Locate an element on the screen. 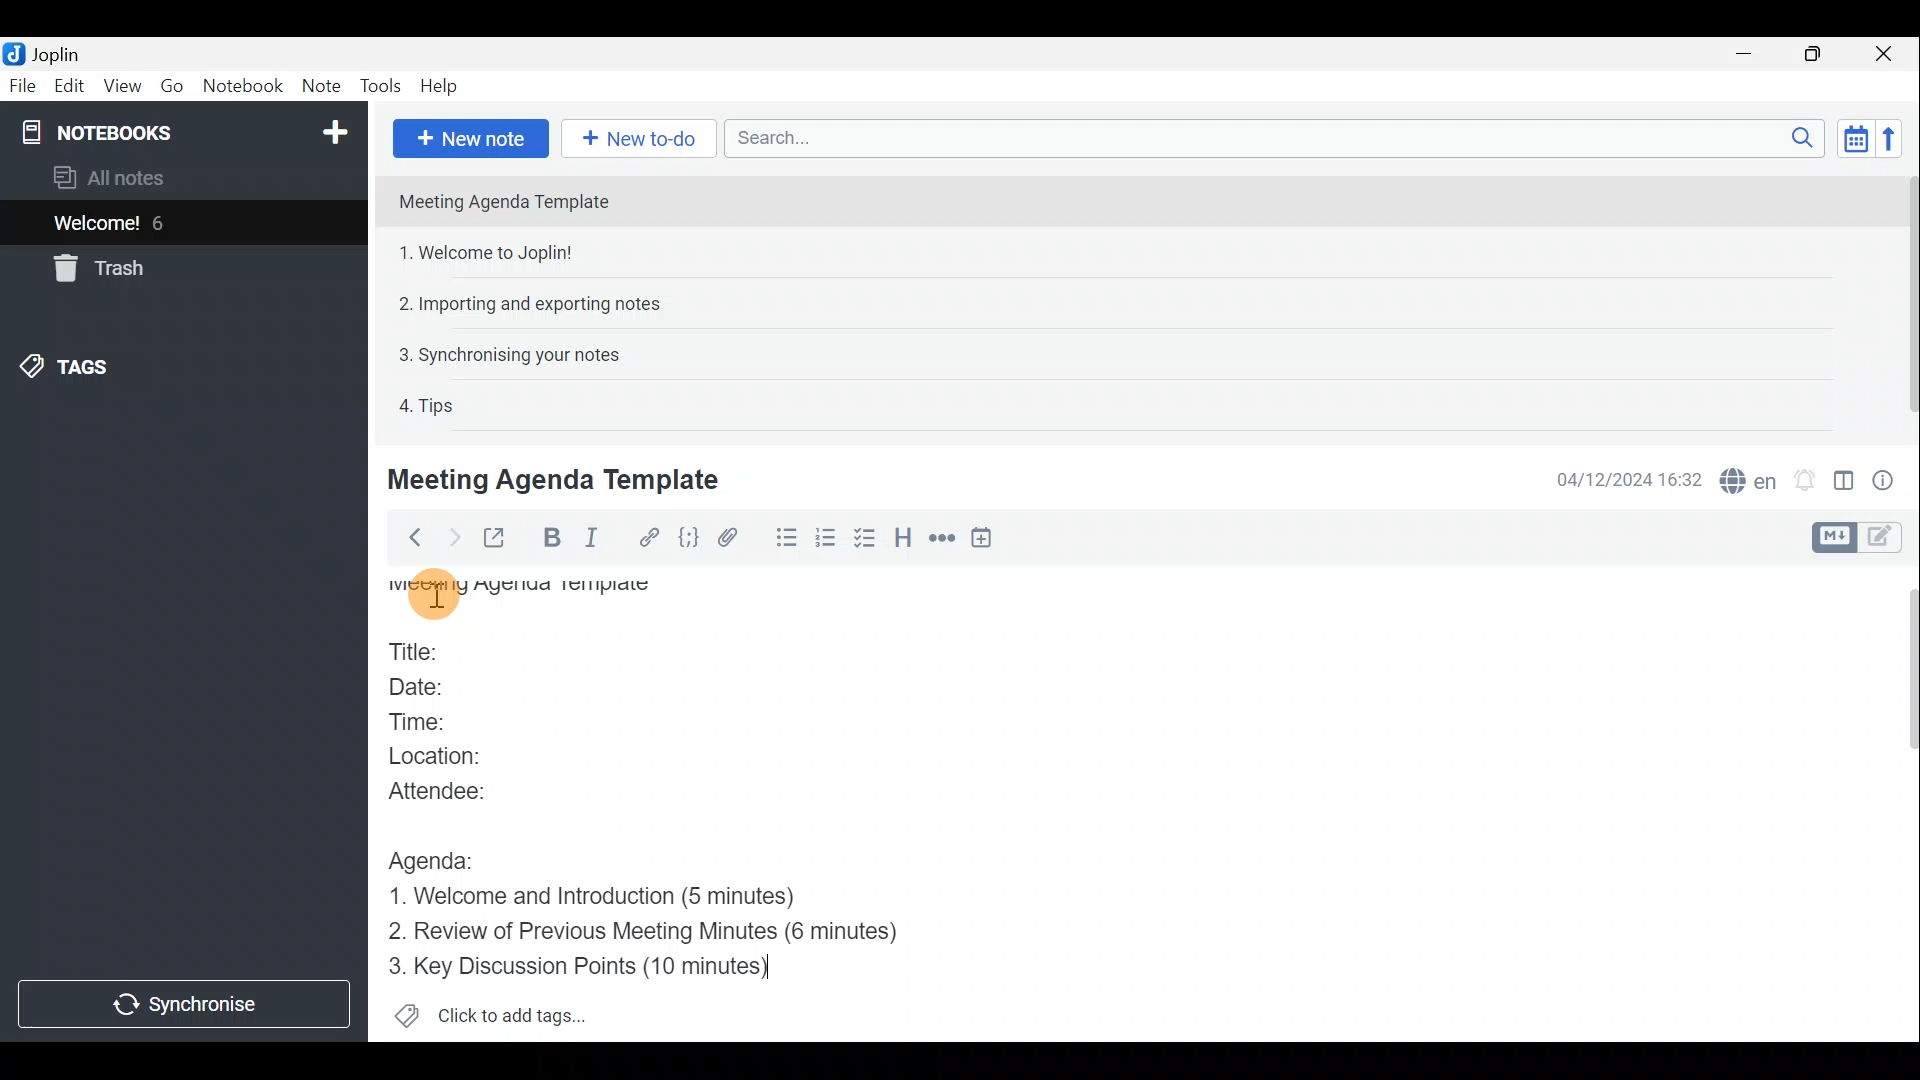 This screenshot has width=1920, height=1080. Toggle editors is located at coordinates (1831, 538).